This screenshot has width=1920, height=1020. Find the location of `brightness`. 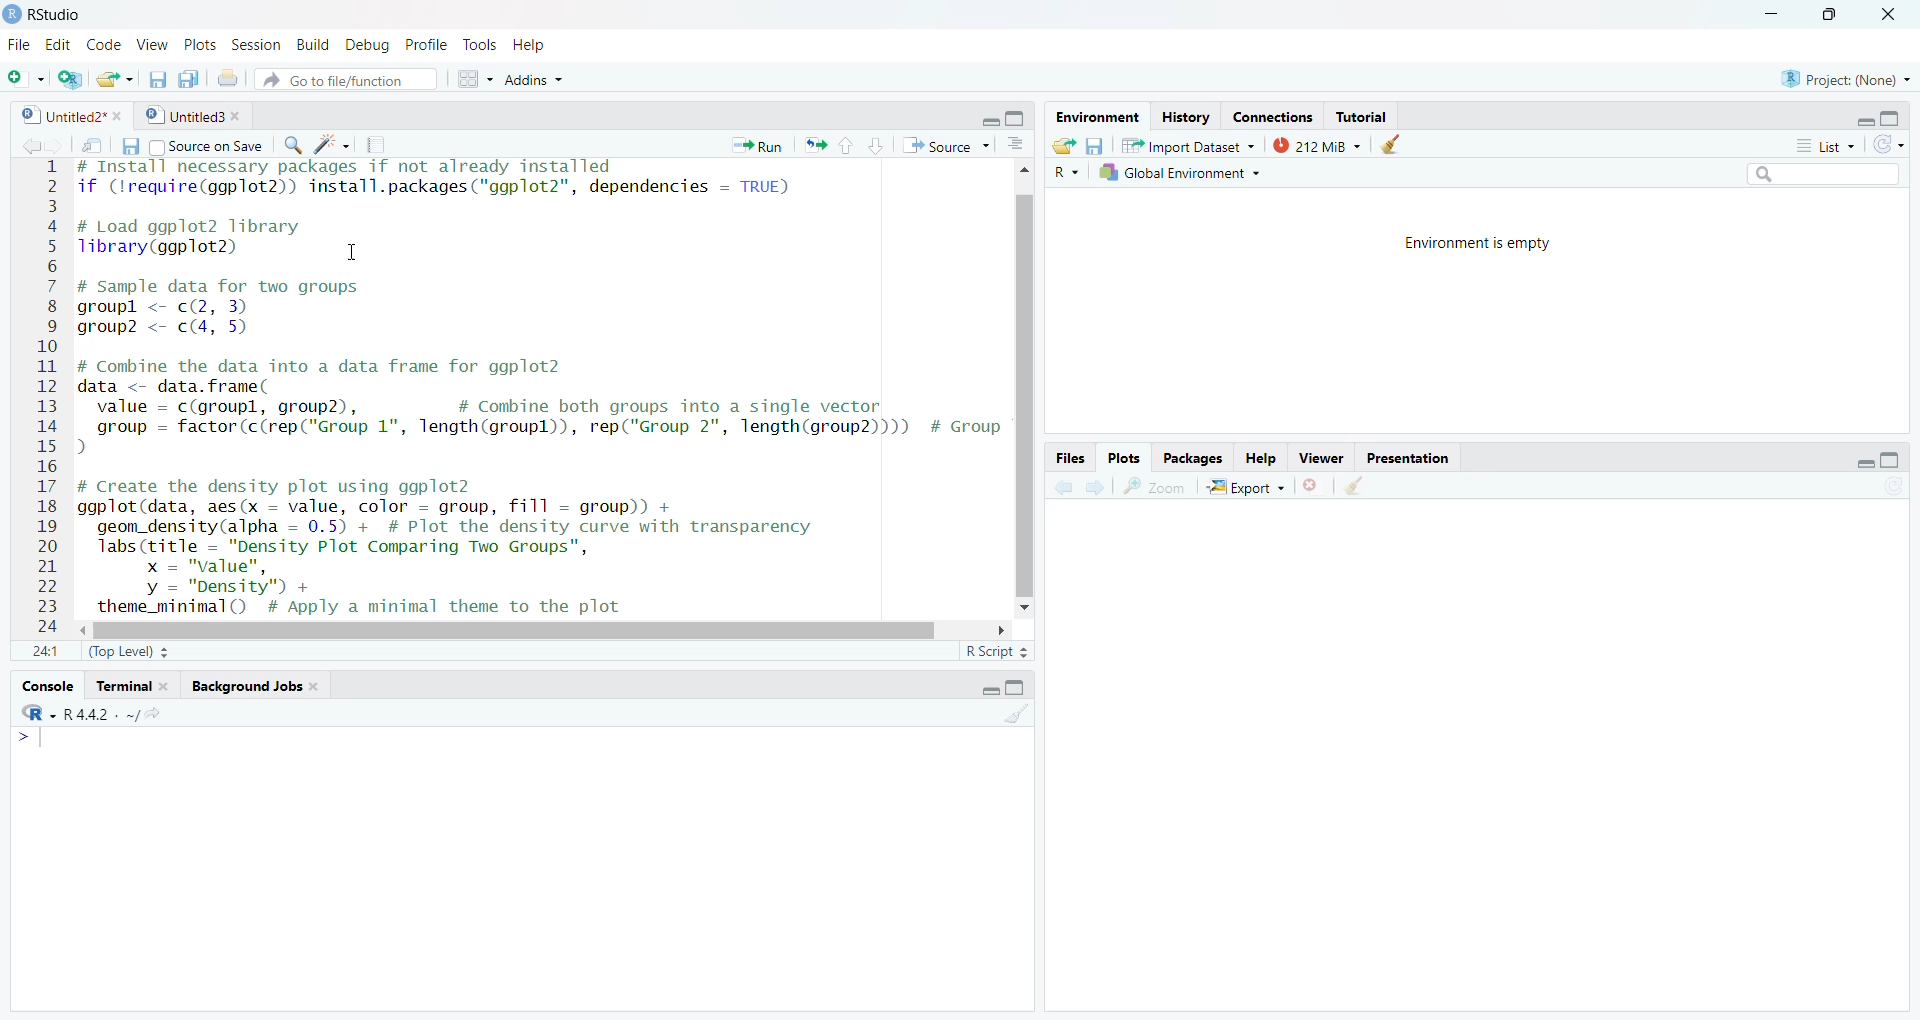

brightness is located at coordinates (334, 142).